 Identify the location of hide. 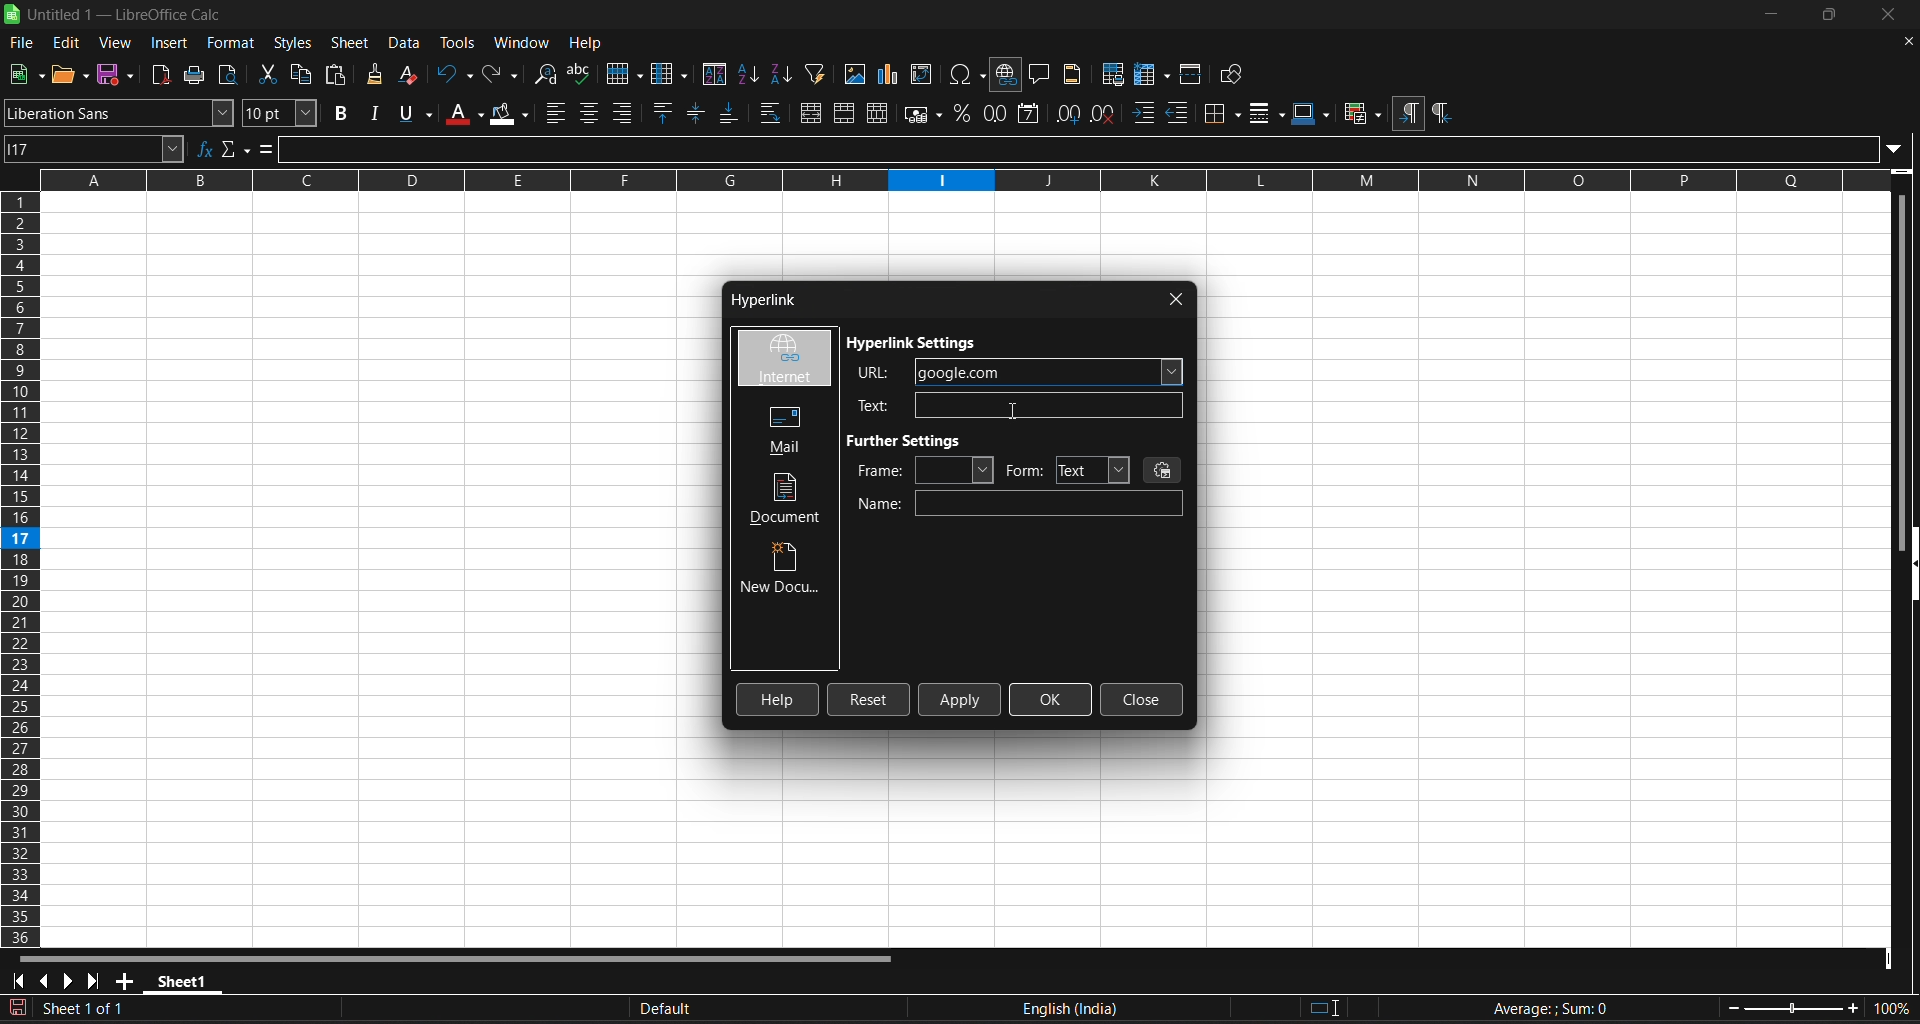
(1908, 567).